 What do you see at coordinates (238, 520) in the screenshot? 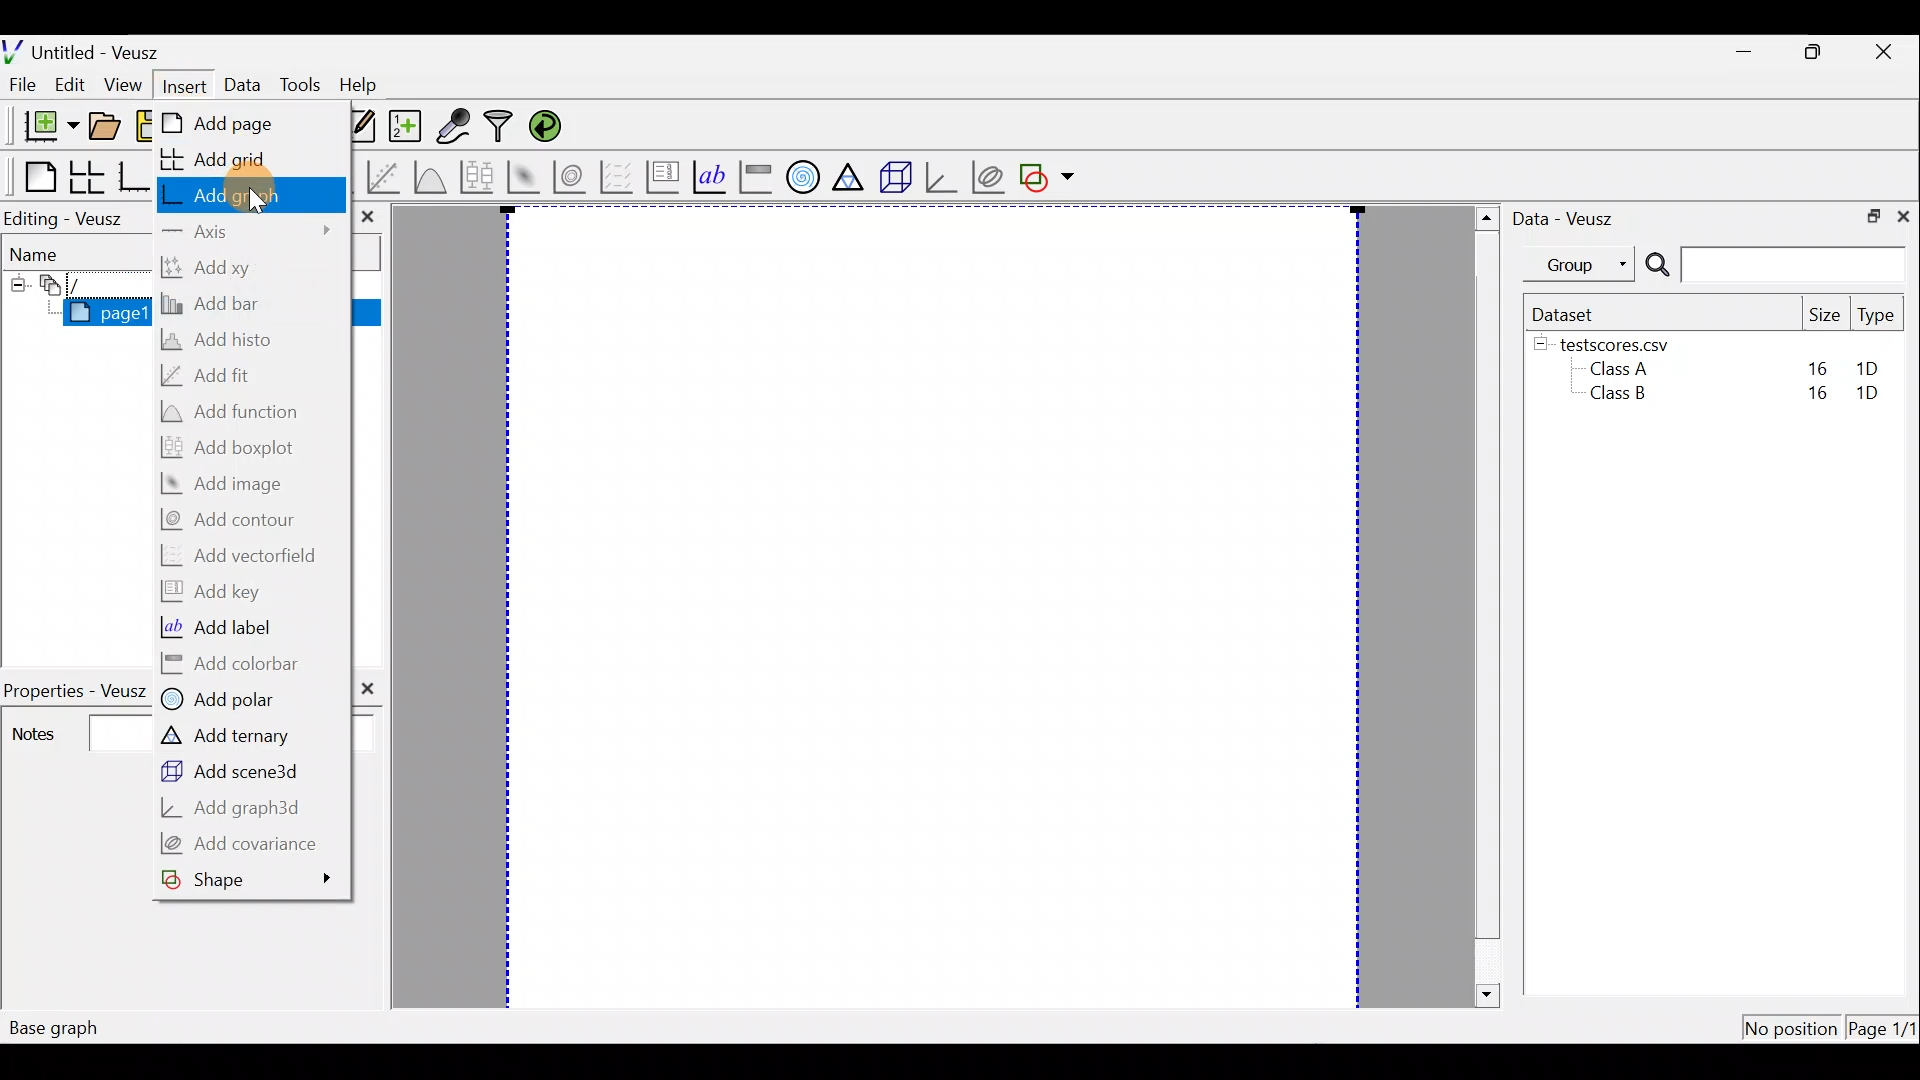
I see `Add contour` at bounding box center [238, 520].